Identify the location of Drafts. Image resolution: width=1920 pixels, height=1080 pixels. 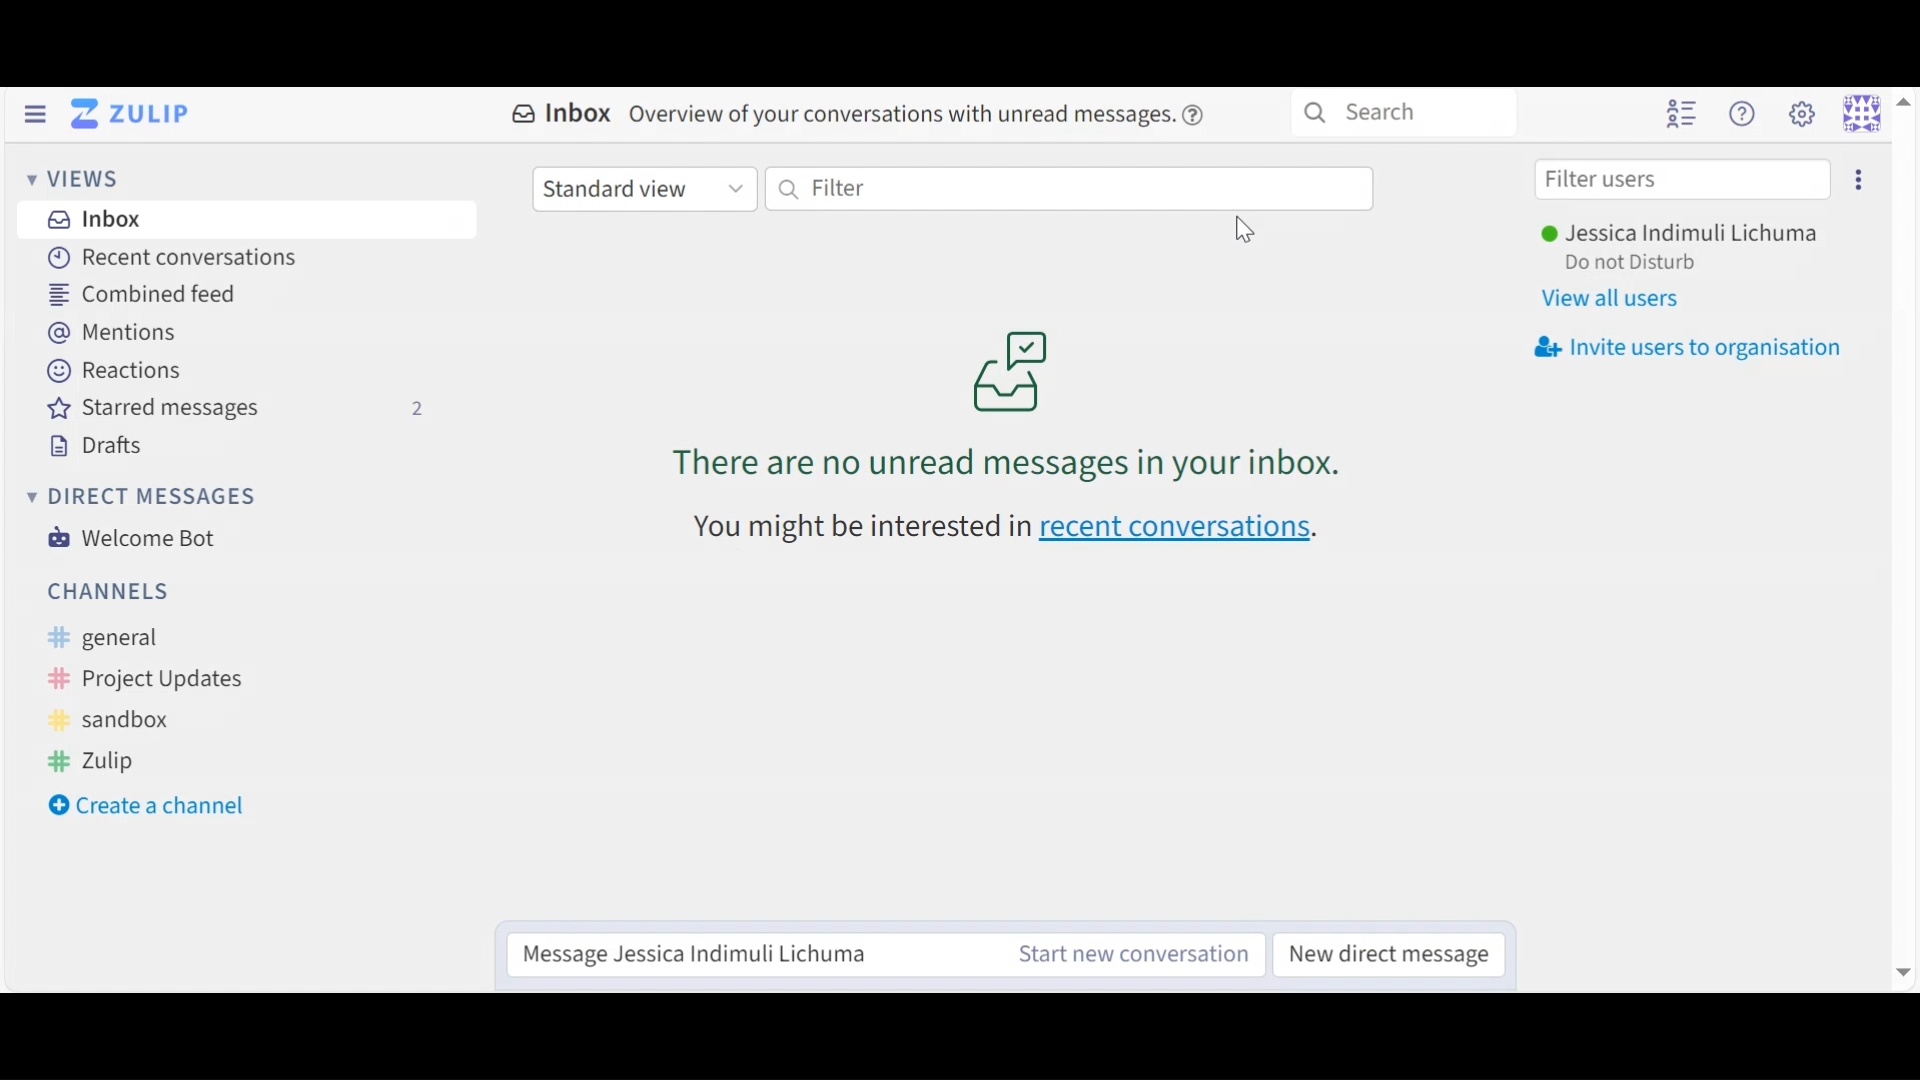
(98, 446).